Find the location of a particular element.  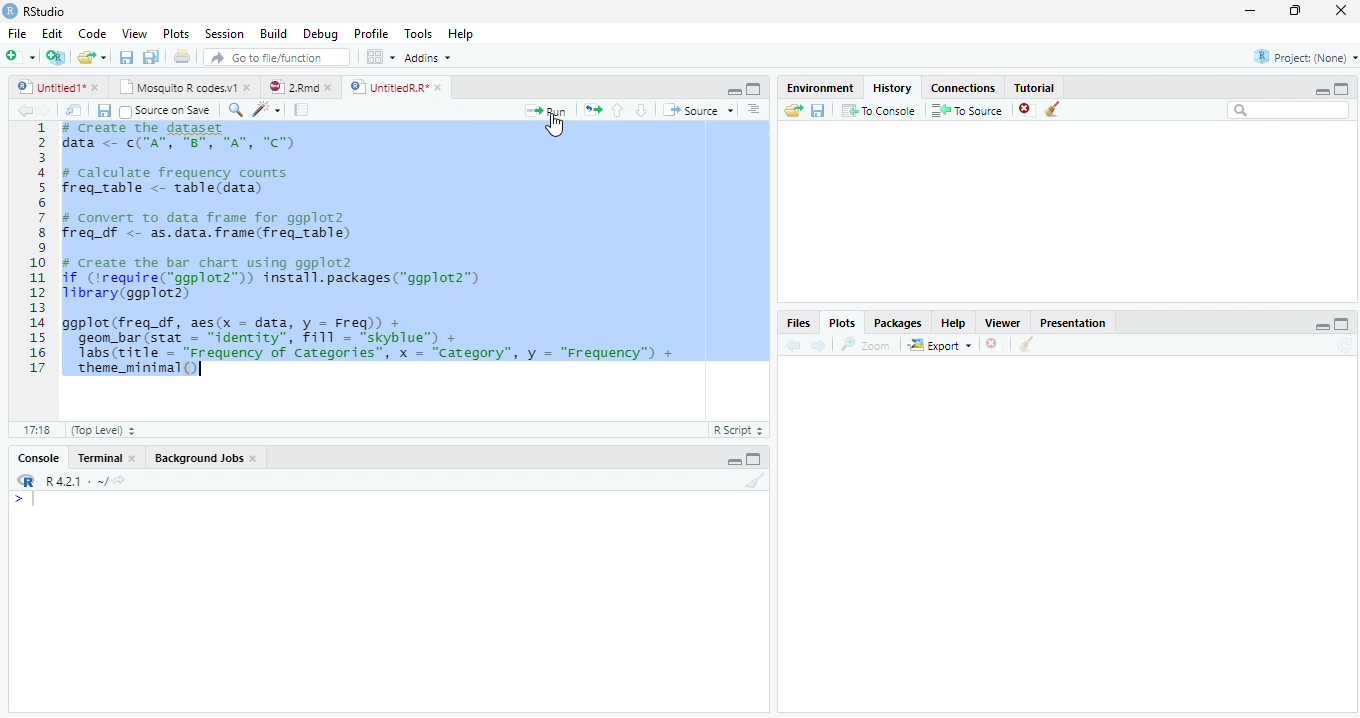

Forward is located at coordinates (50, 110).